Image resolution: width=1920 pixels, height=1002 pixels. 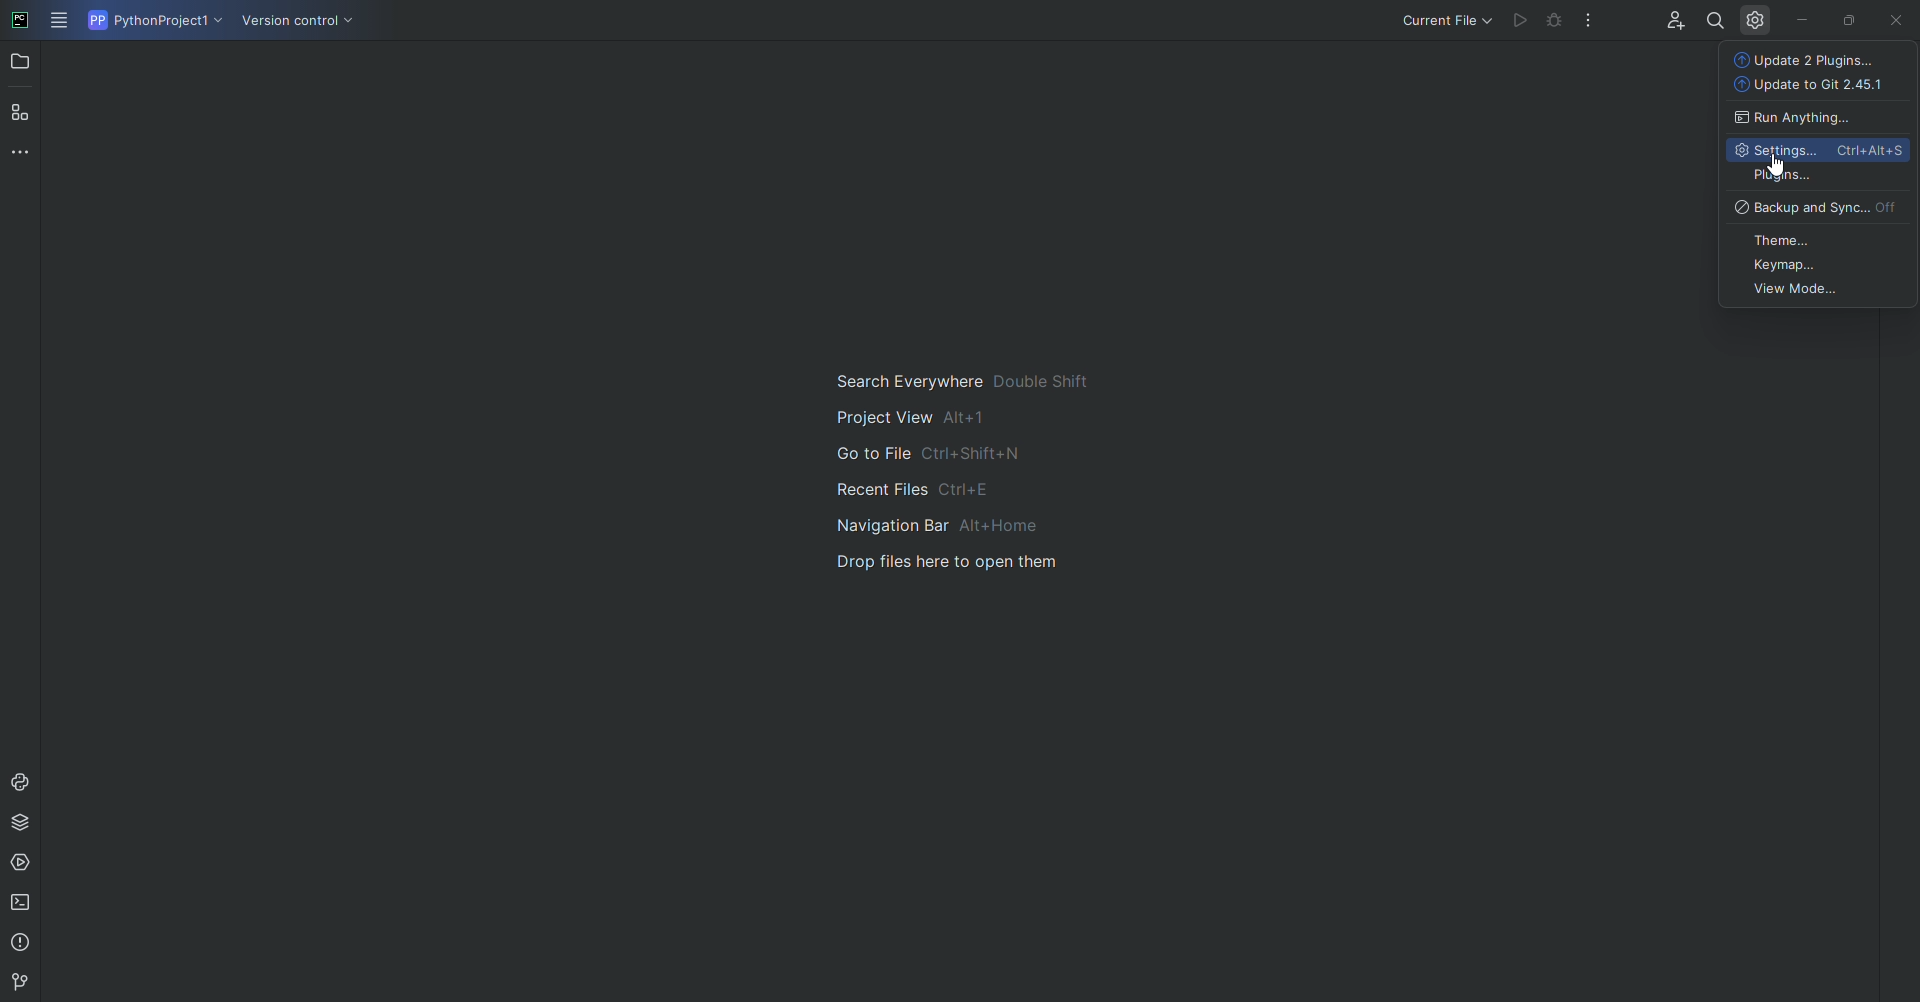 What do you see at coordinates (1593, 25) in the screenshot?
I see `More Options` at bounding box center [1593, 25].